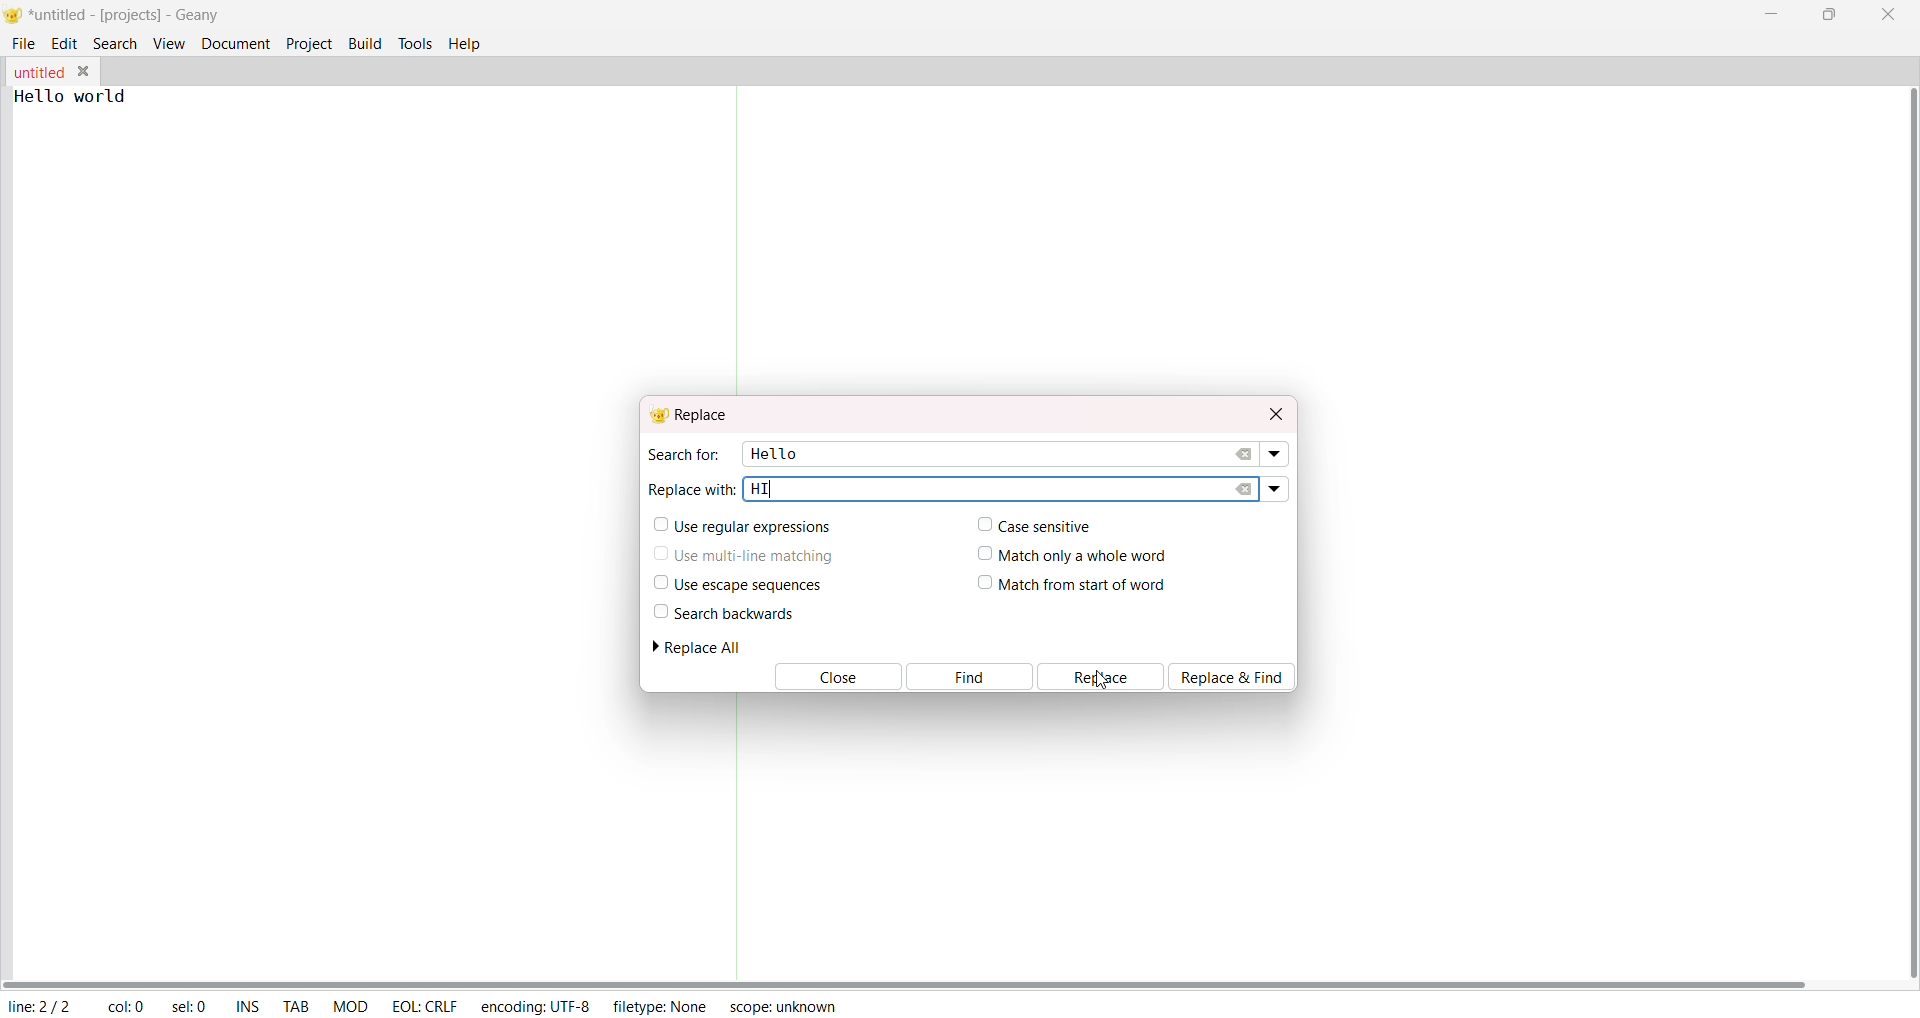  Describe the element at coordinates (143, 15) in the screenshot. I see `*untitled-[projects]-Geany` at that location.